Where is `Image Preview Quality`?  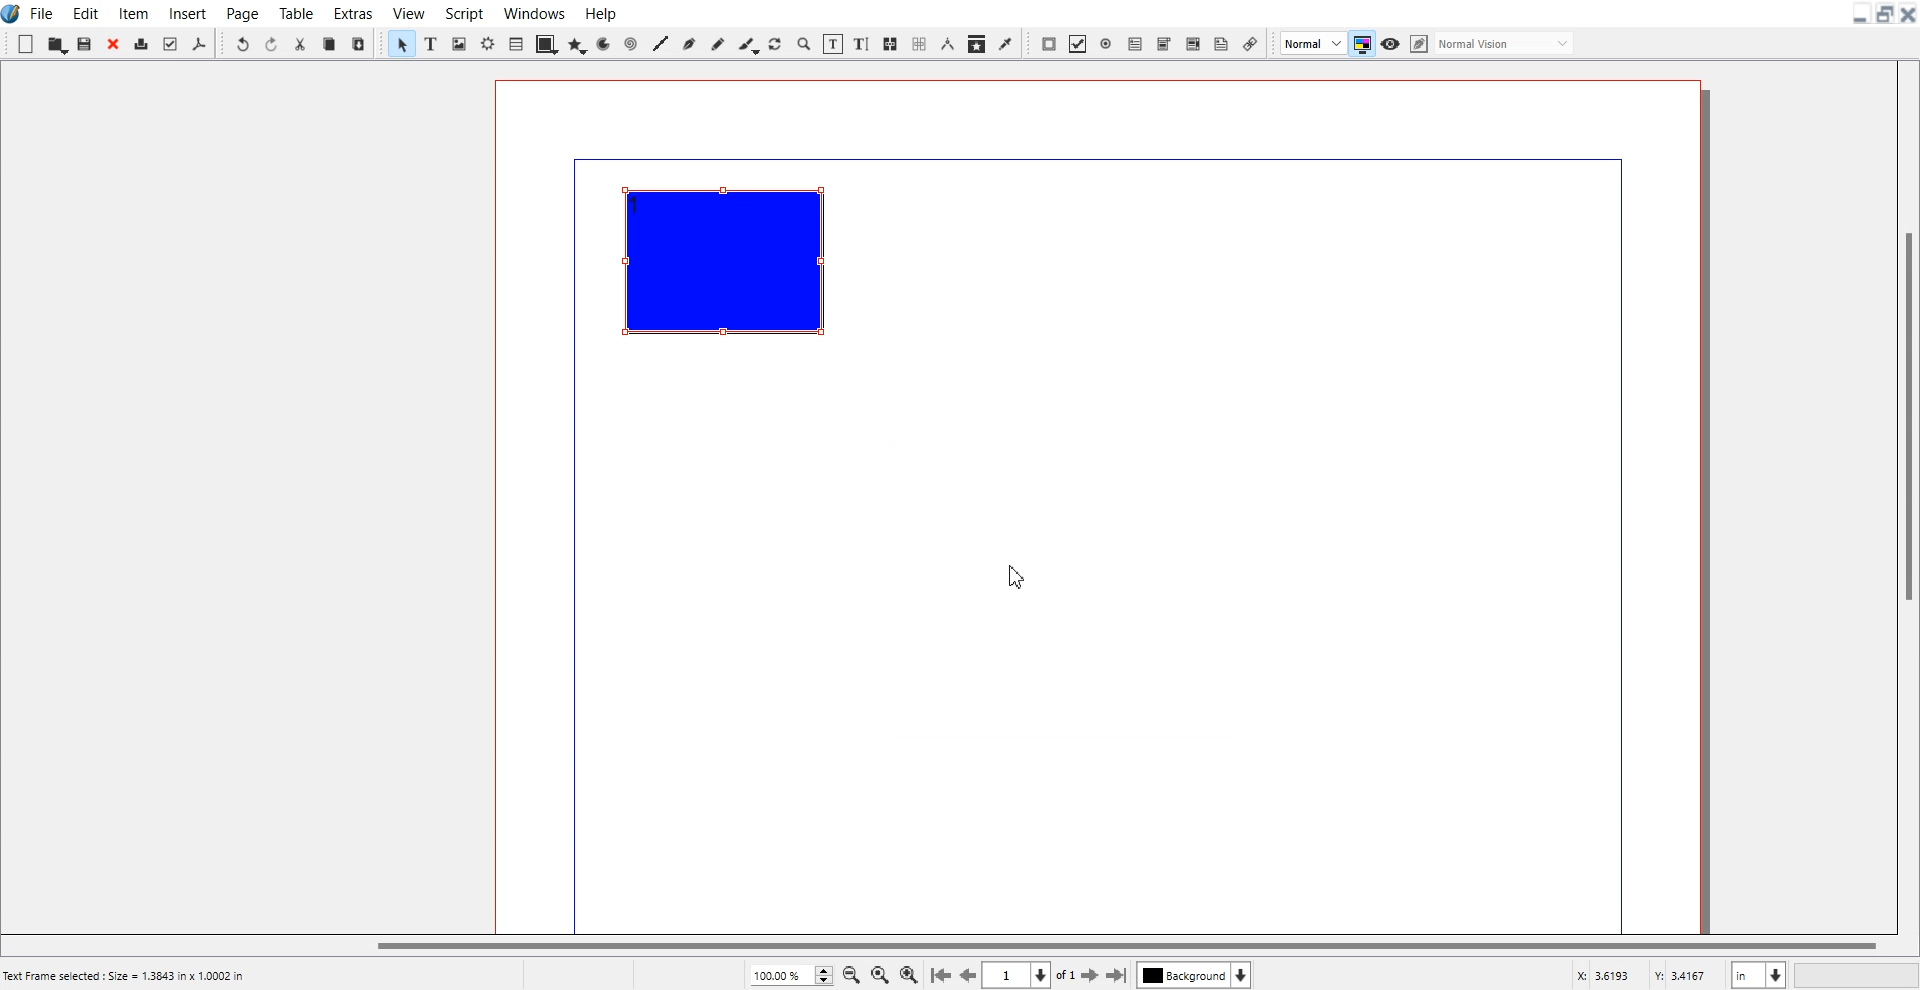
Image Preview Quality is located at coordinates (1312, 42).